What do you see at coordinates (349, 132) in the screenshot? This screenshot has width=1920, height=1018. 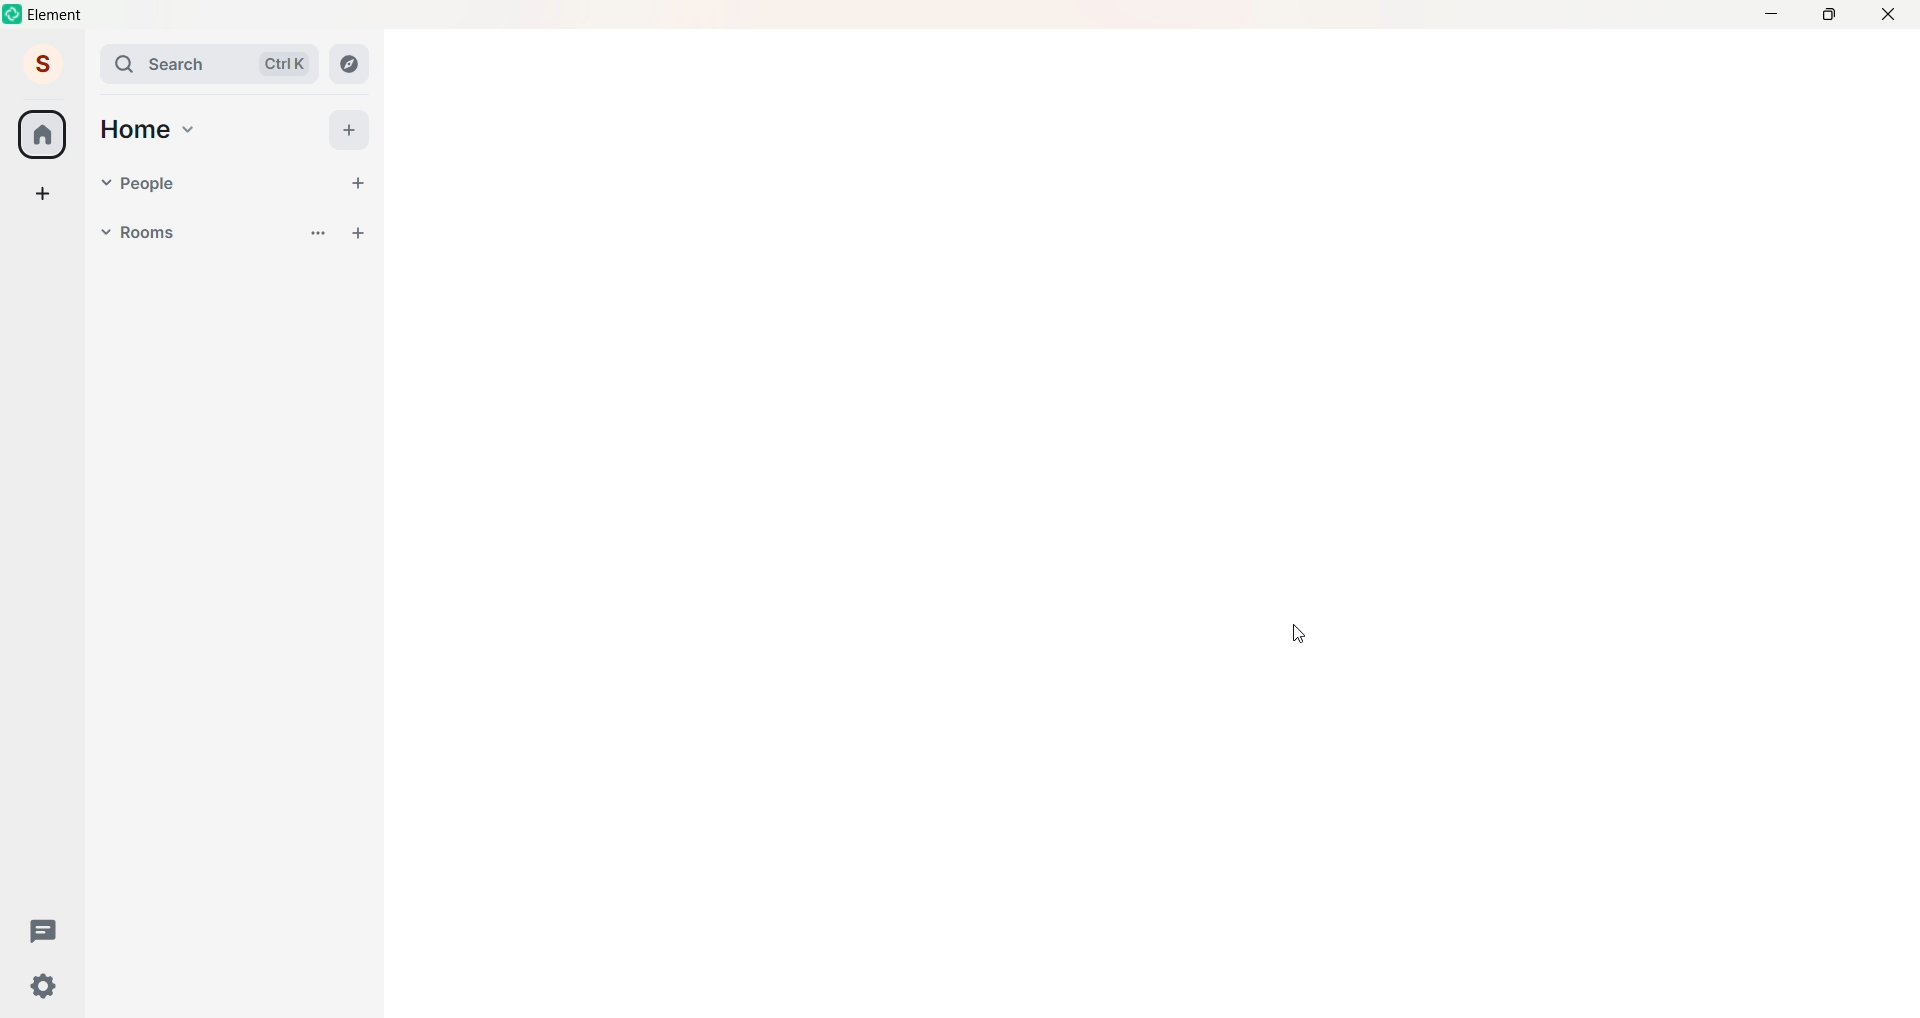 I see `Add` at bounding box center [349, 132].